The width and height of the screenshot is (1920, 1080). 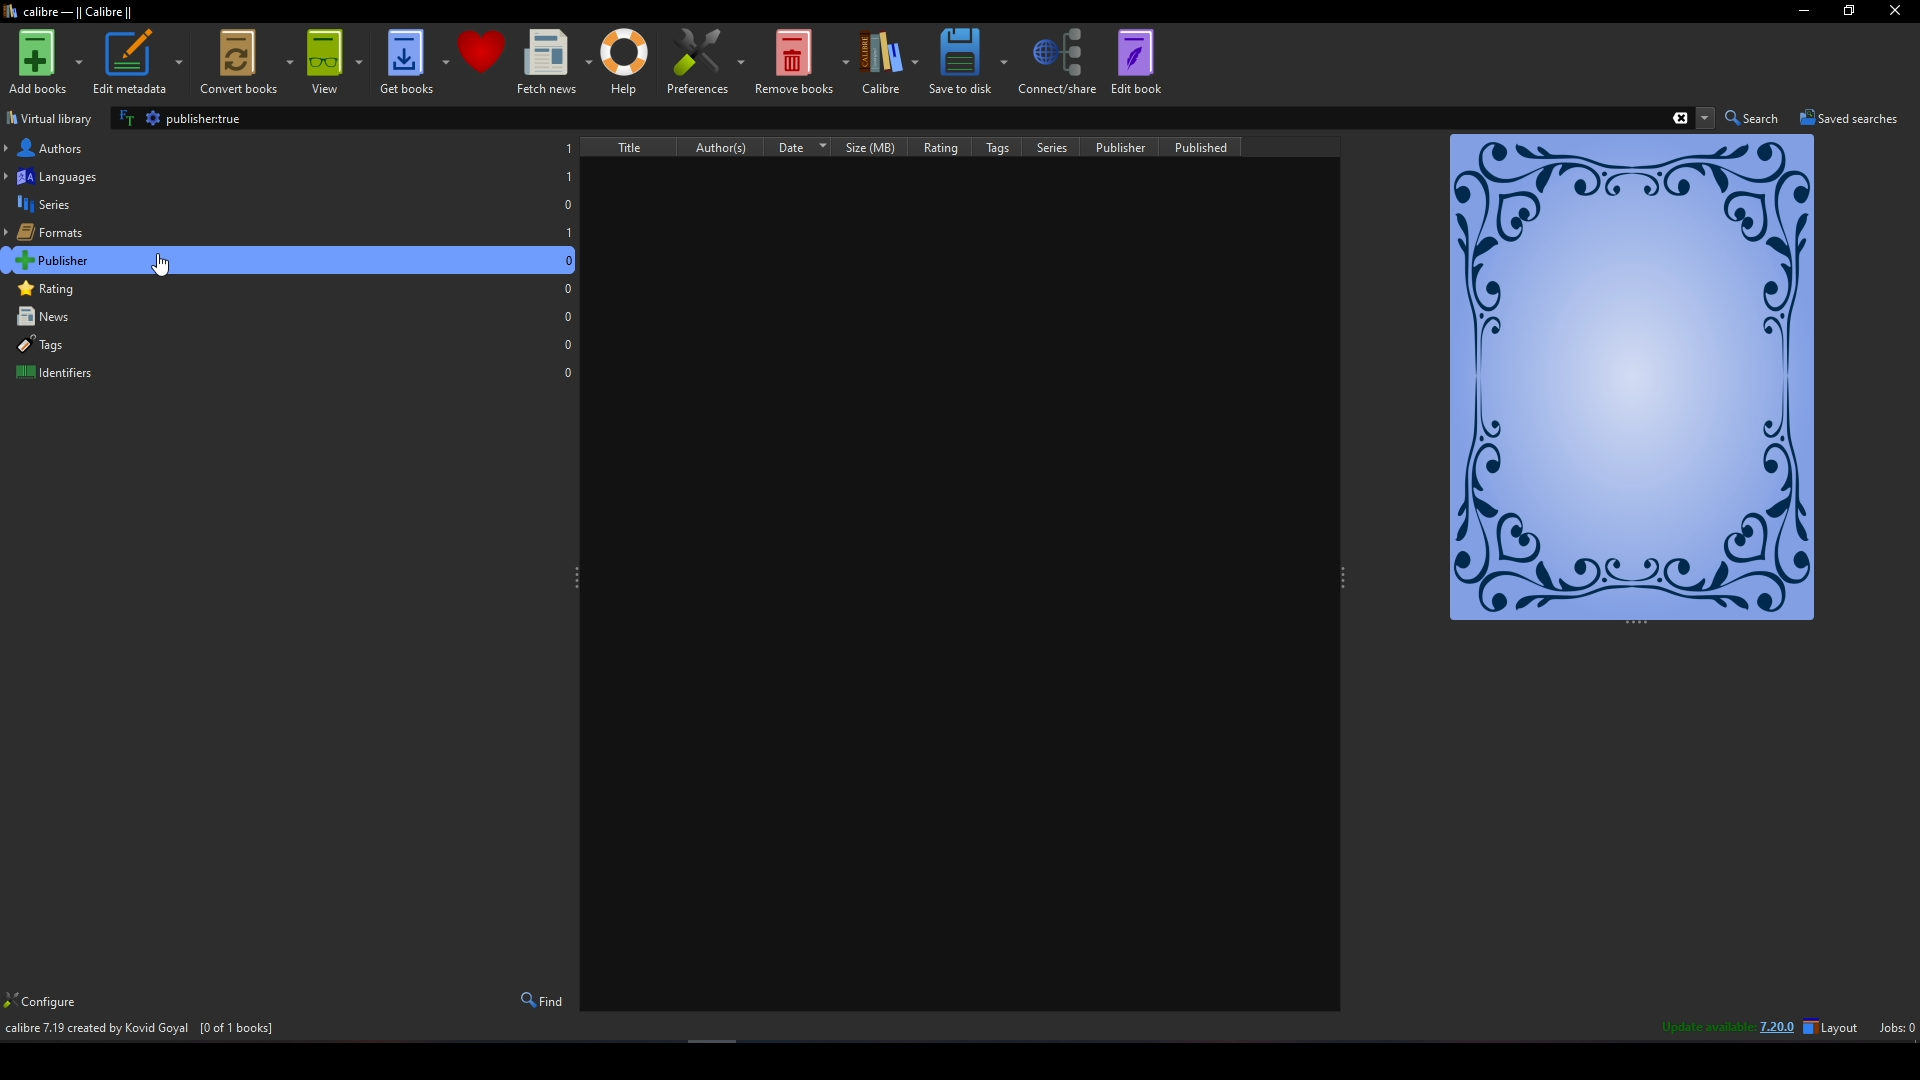 What do you see at coordinates (69, 12) in the screenshot?
I see `Program window headline` at bounding box center [69, 12].